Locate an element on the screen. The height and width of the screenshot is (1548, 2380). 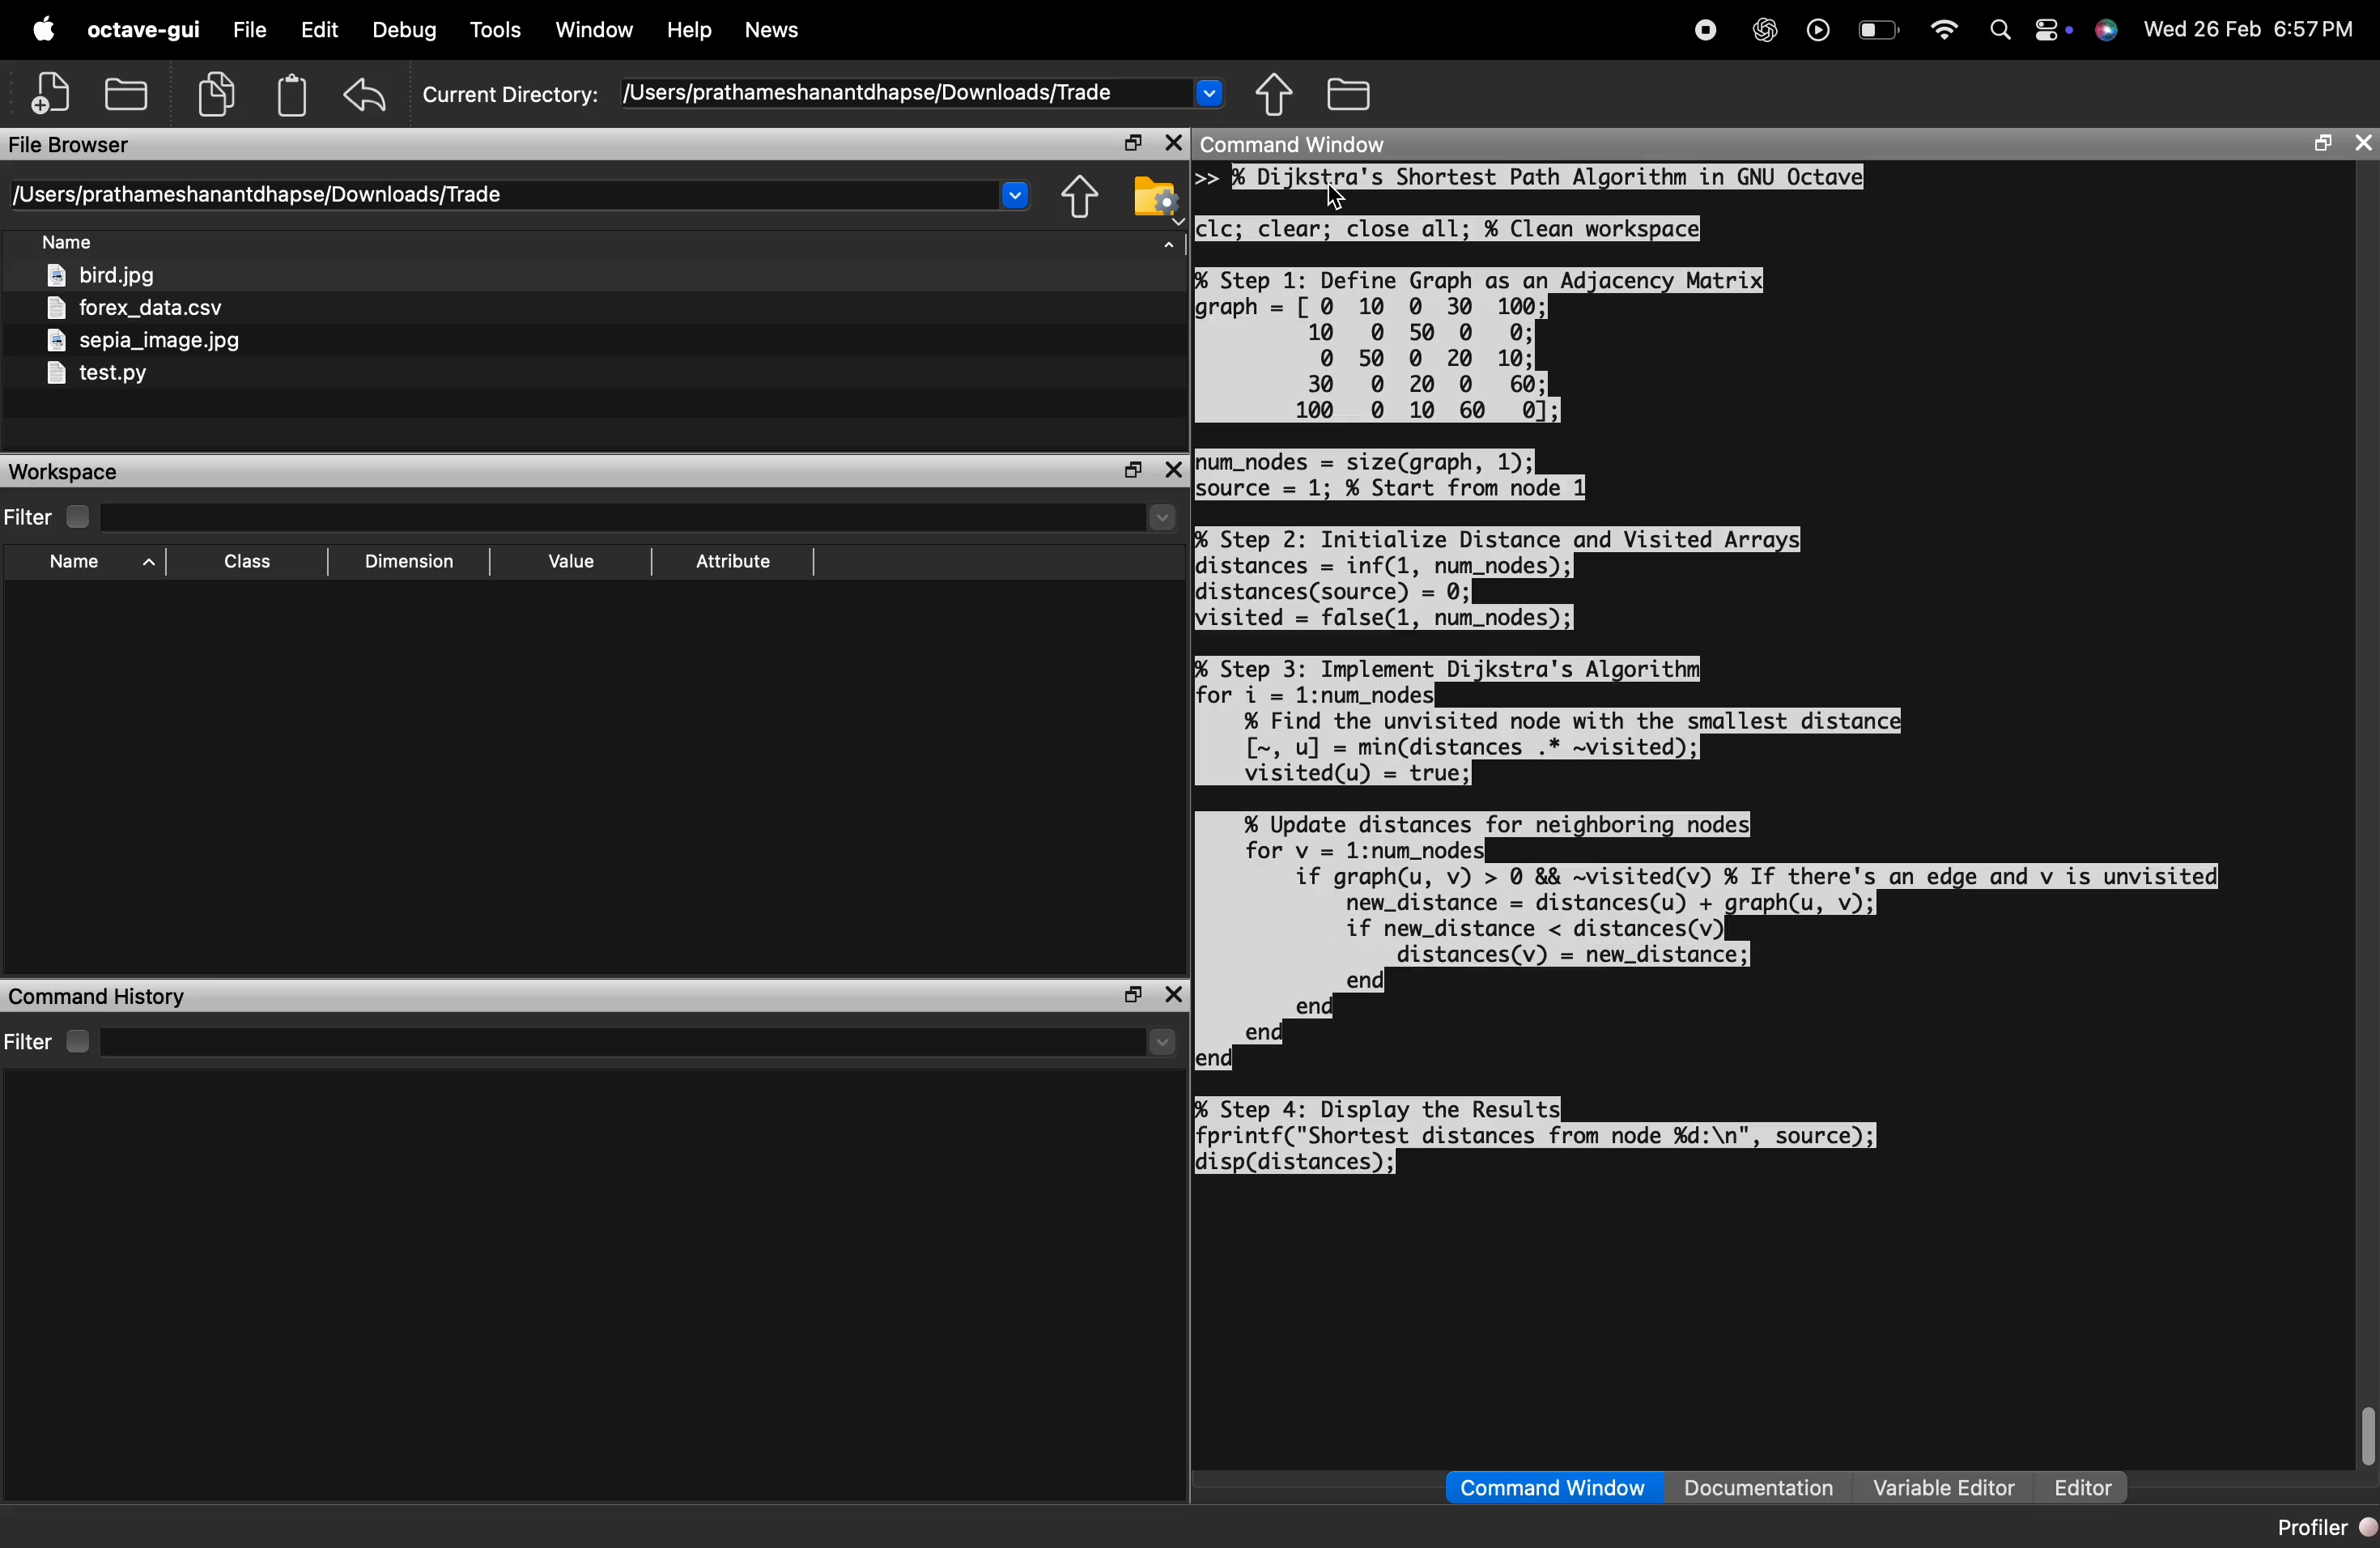
one directory up is located at coordinates (1274, 94).